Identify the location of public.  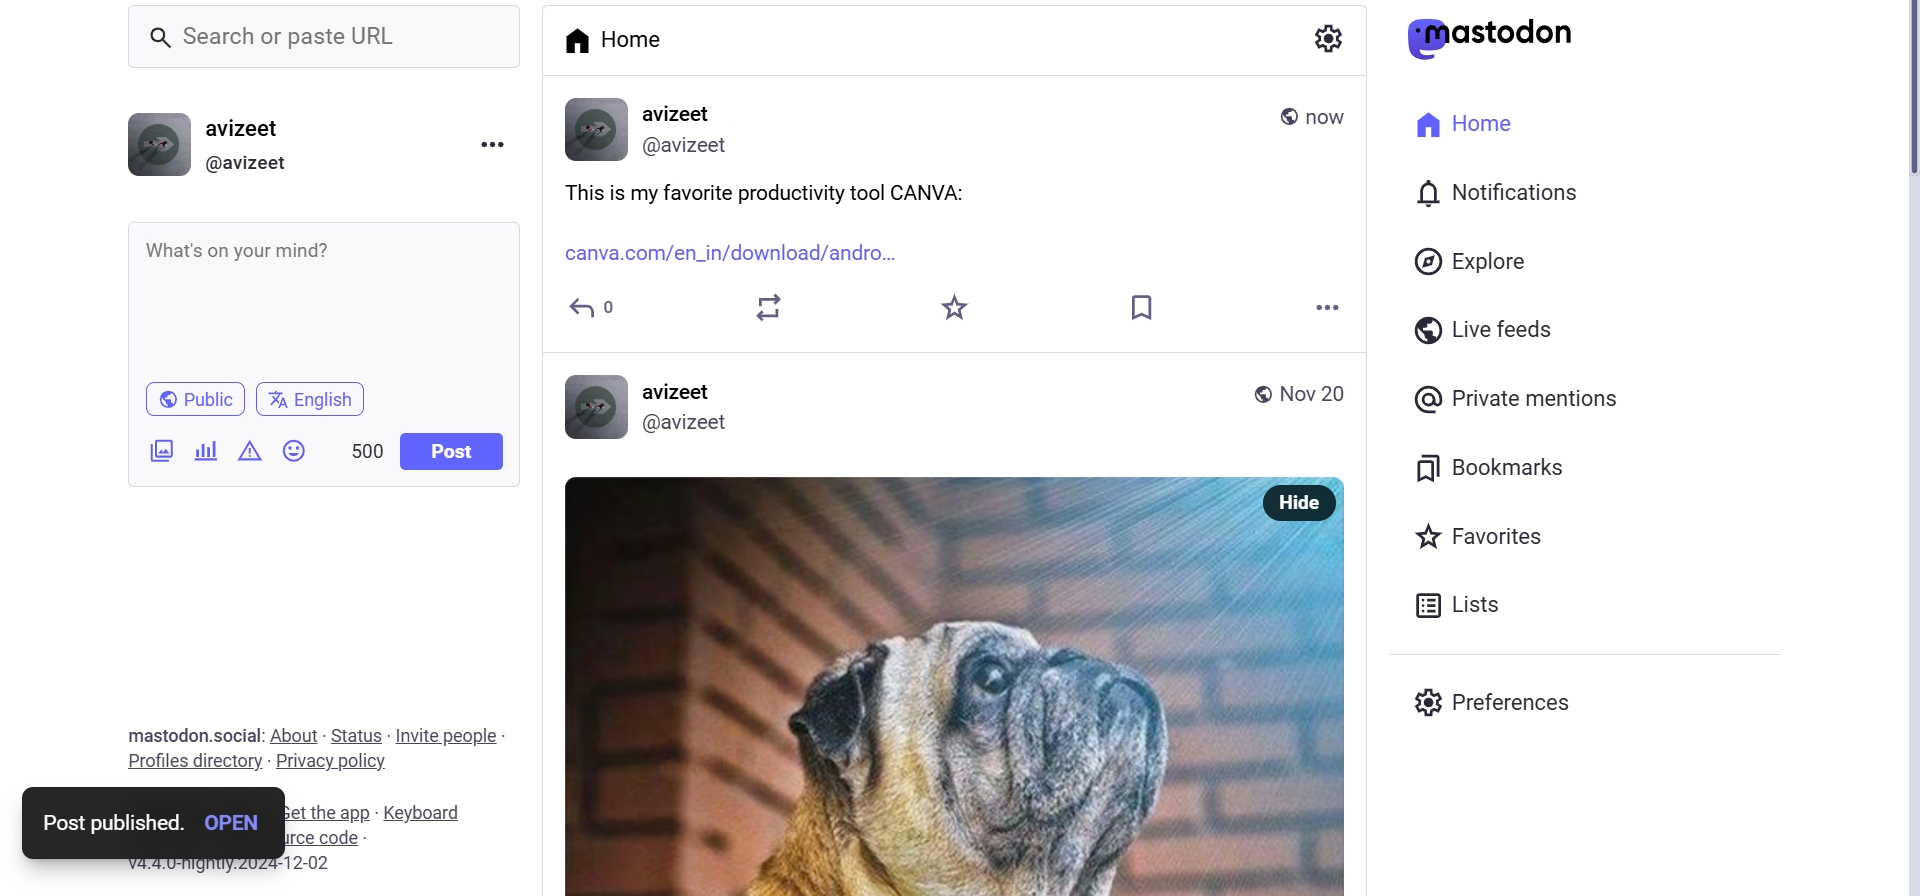
(1262, 395).